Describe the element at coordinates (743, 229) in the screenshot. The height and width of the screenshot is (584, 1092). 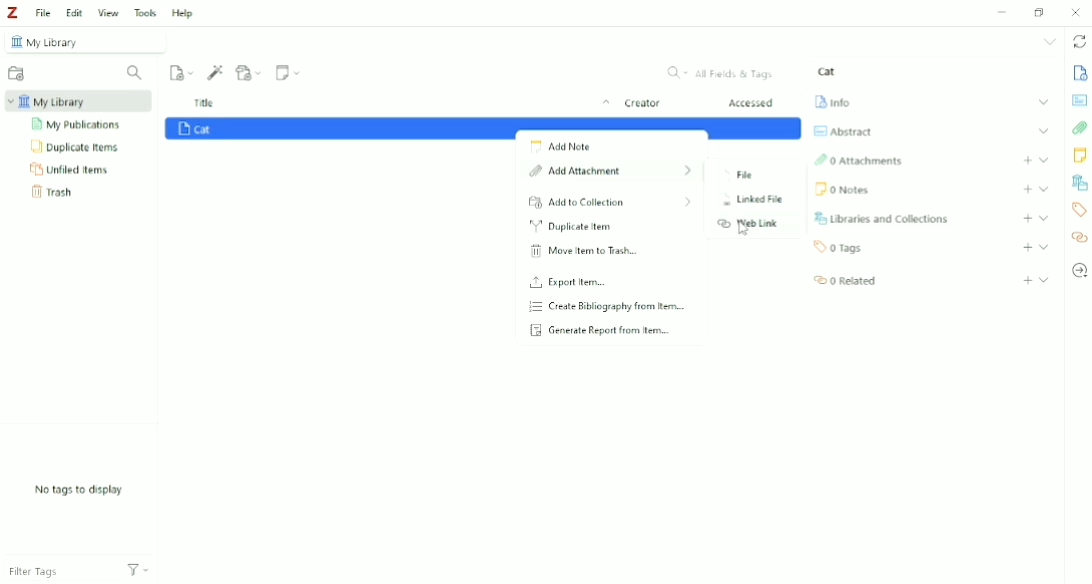
I see `Cursor` at that location.